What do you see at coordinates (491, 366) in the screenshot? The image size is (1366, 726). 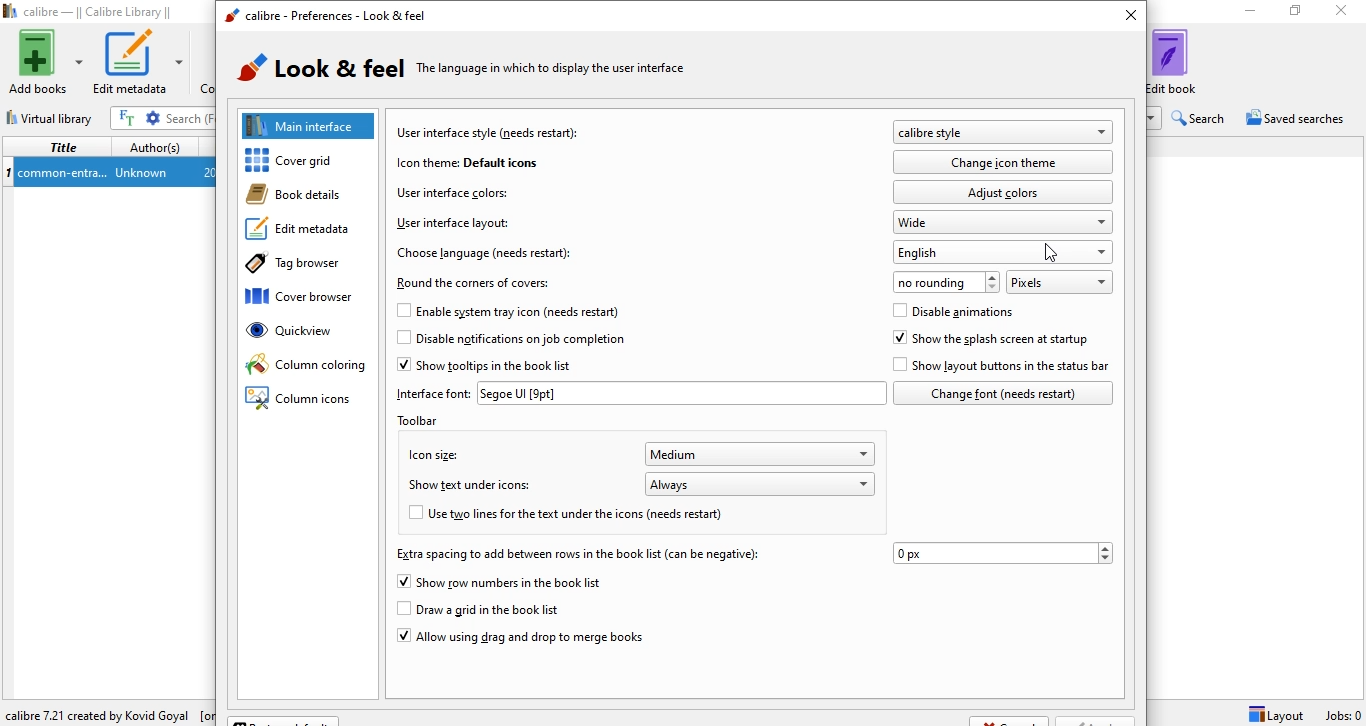 I see `show tooltips in the book list` at bounding box center [491, 366].